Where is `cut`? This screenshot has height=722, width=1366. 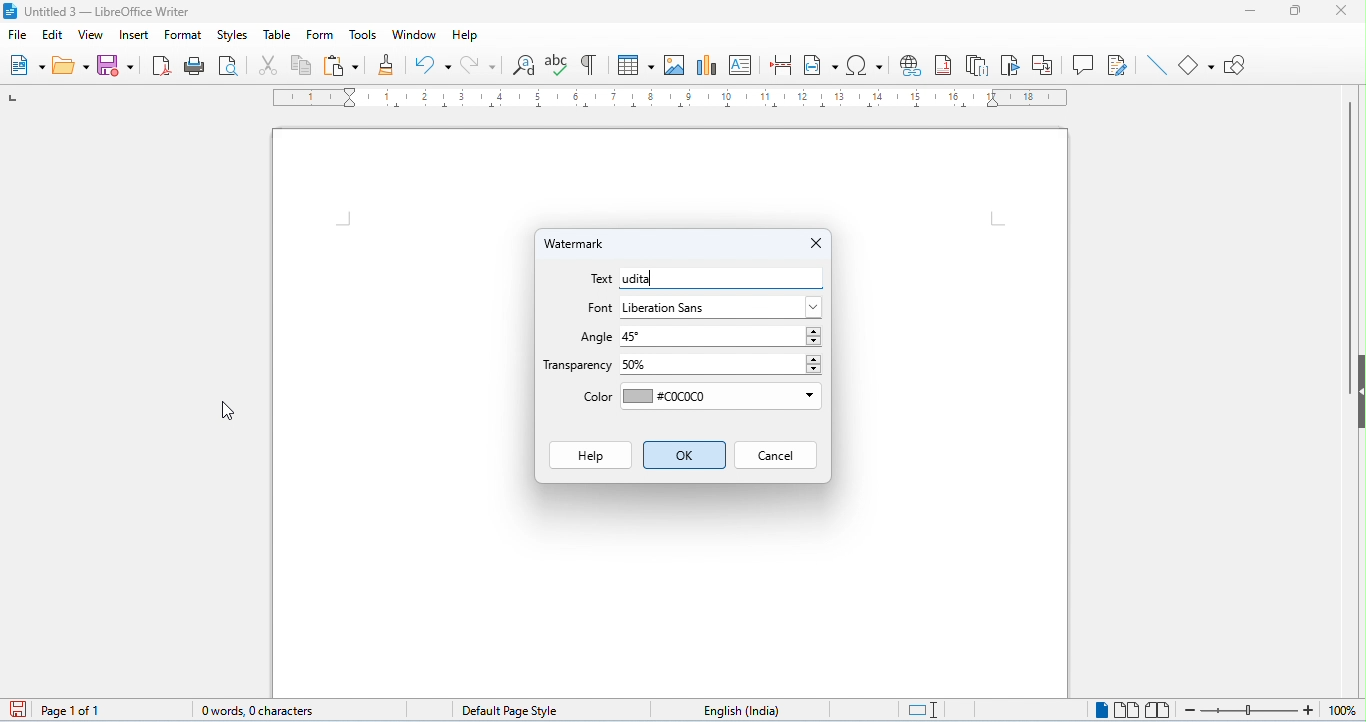 cut is located at coordinates (271, 67).